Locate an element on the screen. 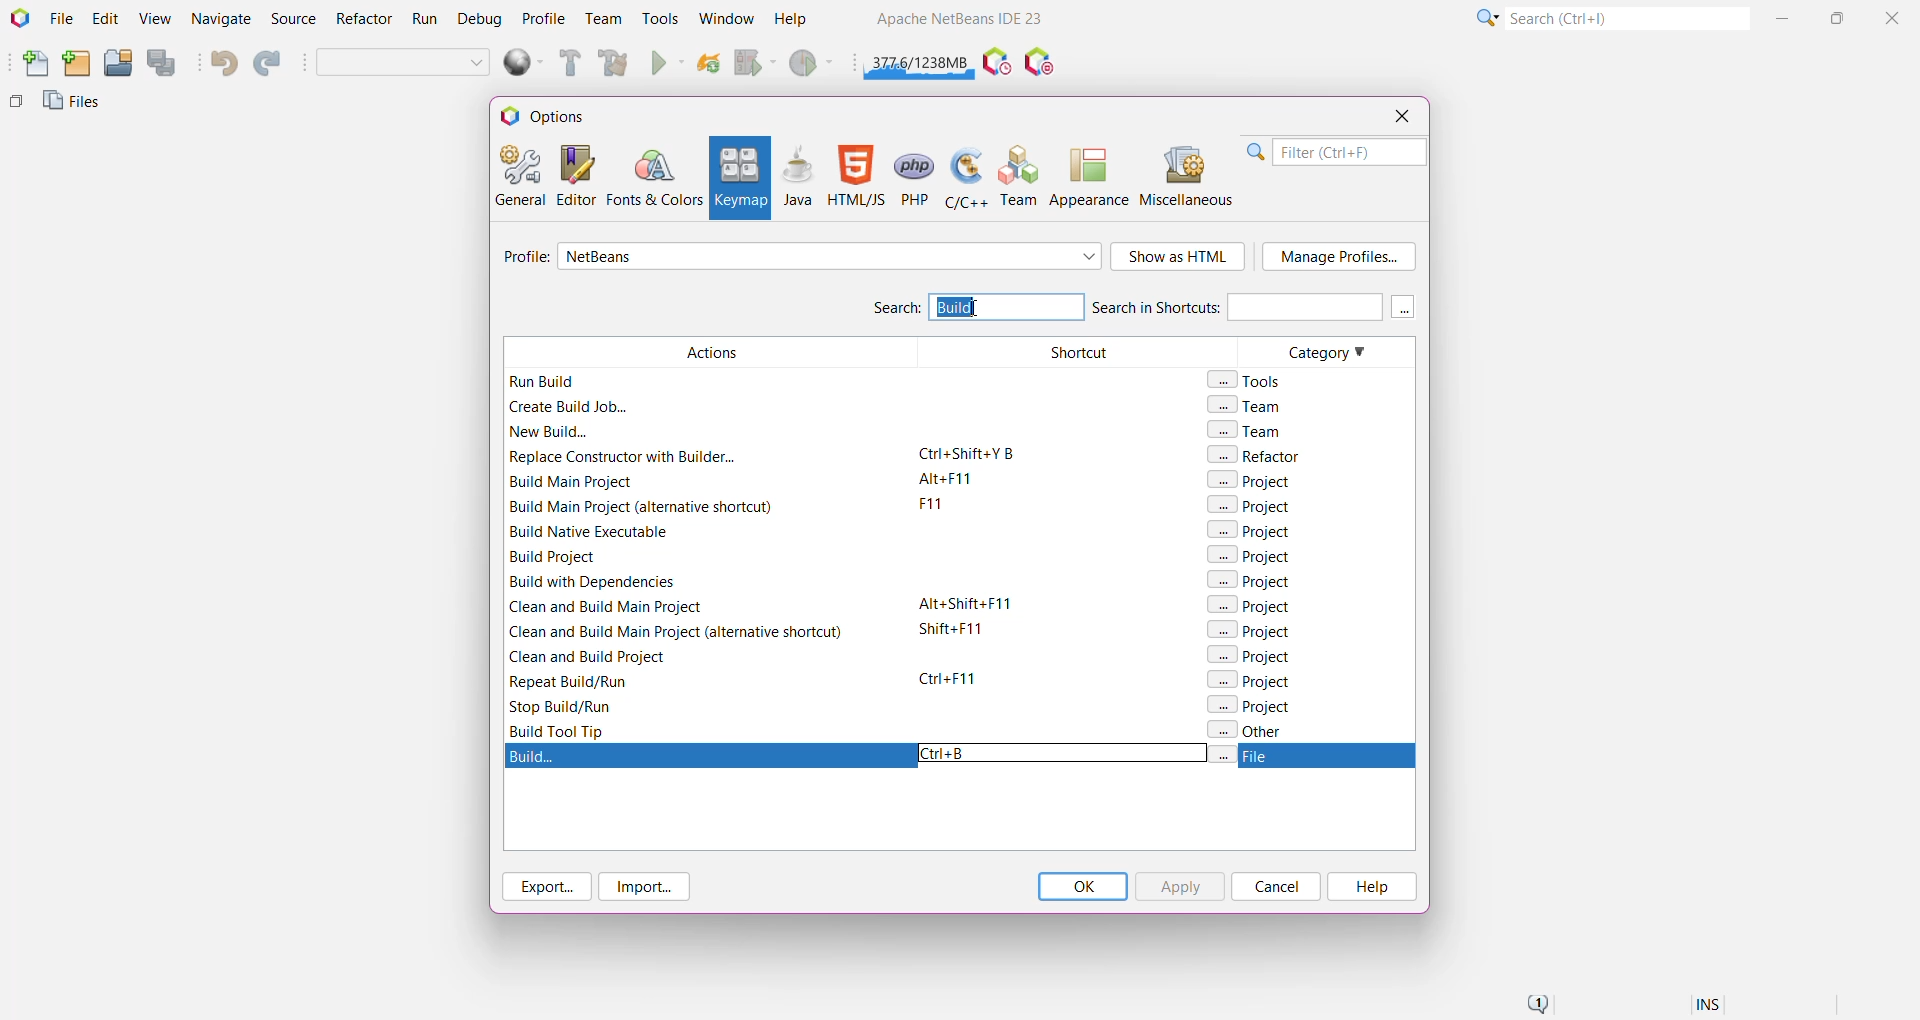  Vertical Scroll Bar is located at coordinates (1404, 538).